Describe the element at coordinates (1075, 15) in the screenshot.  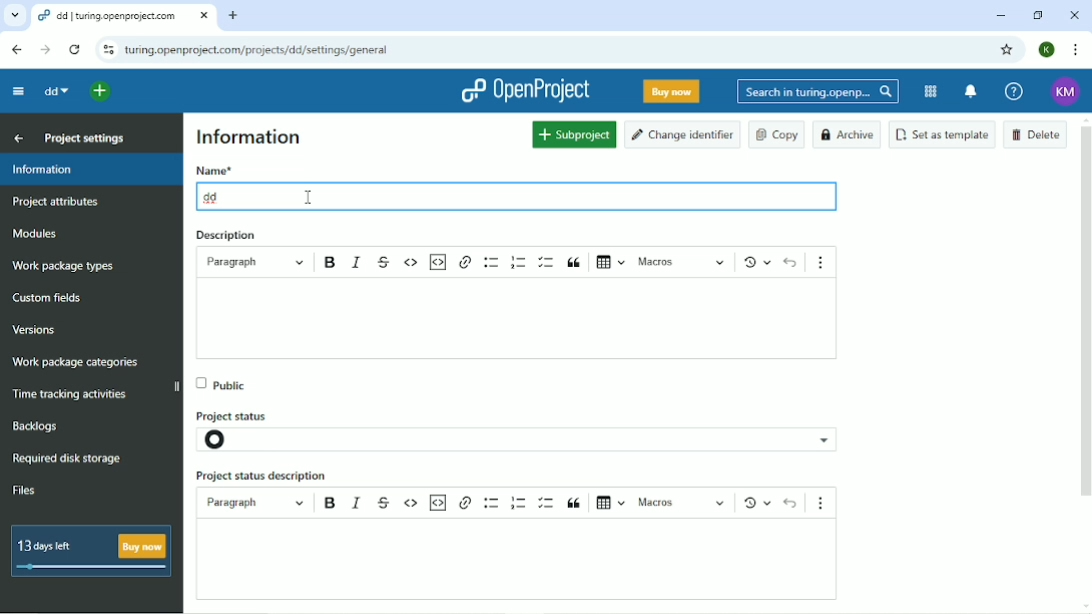
I see `Close` at that location.